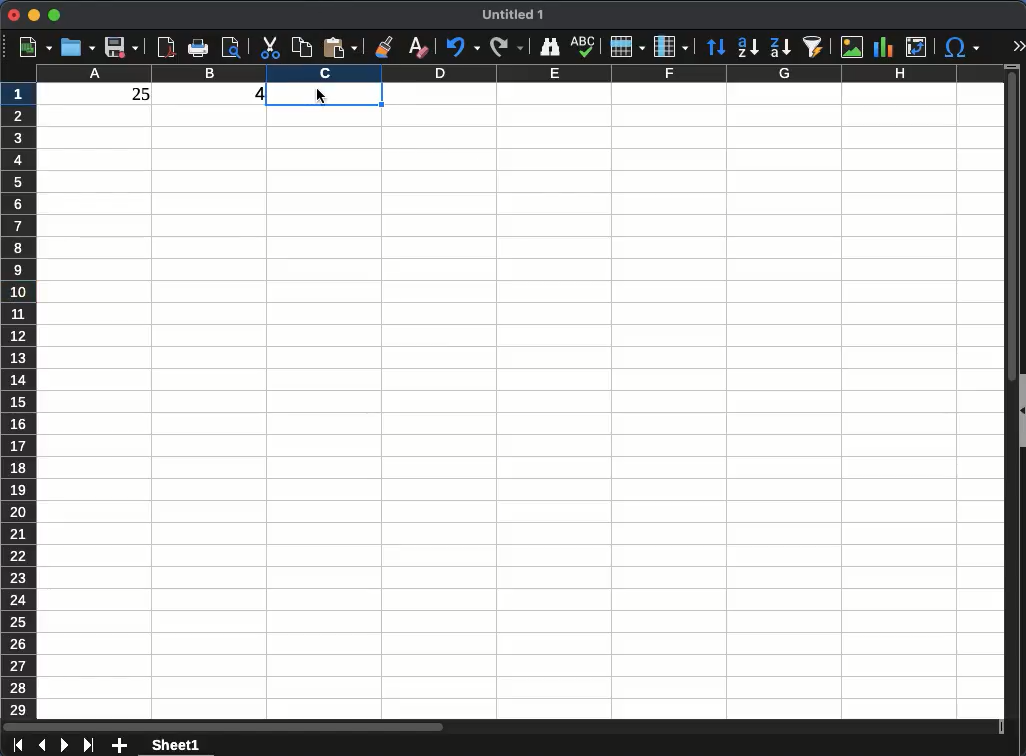 This screenshot has height=756, width=1026. Describe the element at coordinates (816, 47) in the screenshot. I see `autofilter` at that location.